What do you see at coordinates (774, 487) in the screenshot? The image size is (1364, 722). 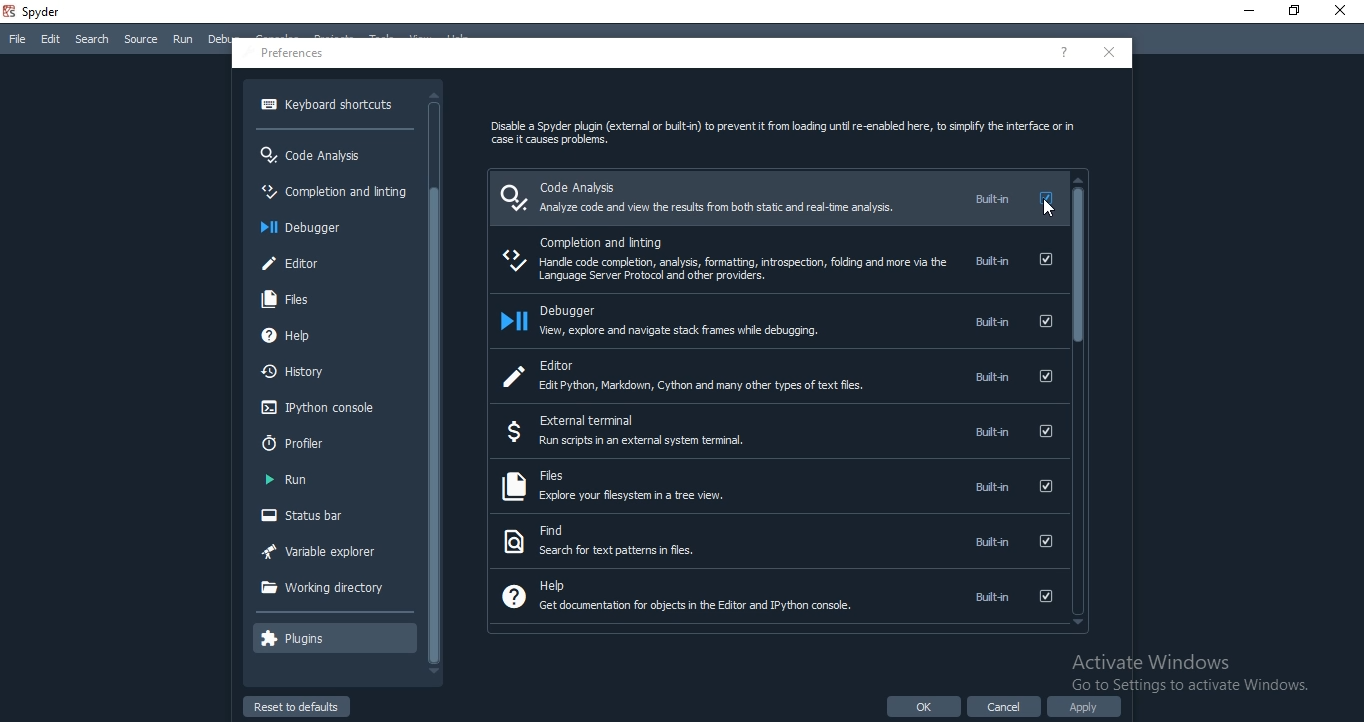 I see `files` at bounding box center [774, 487].